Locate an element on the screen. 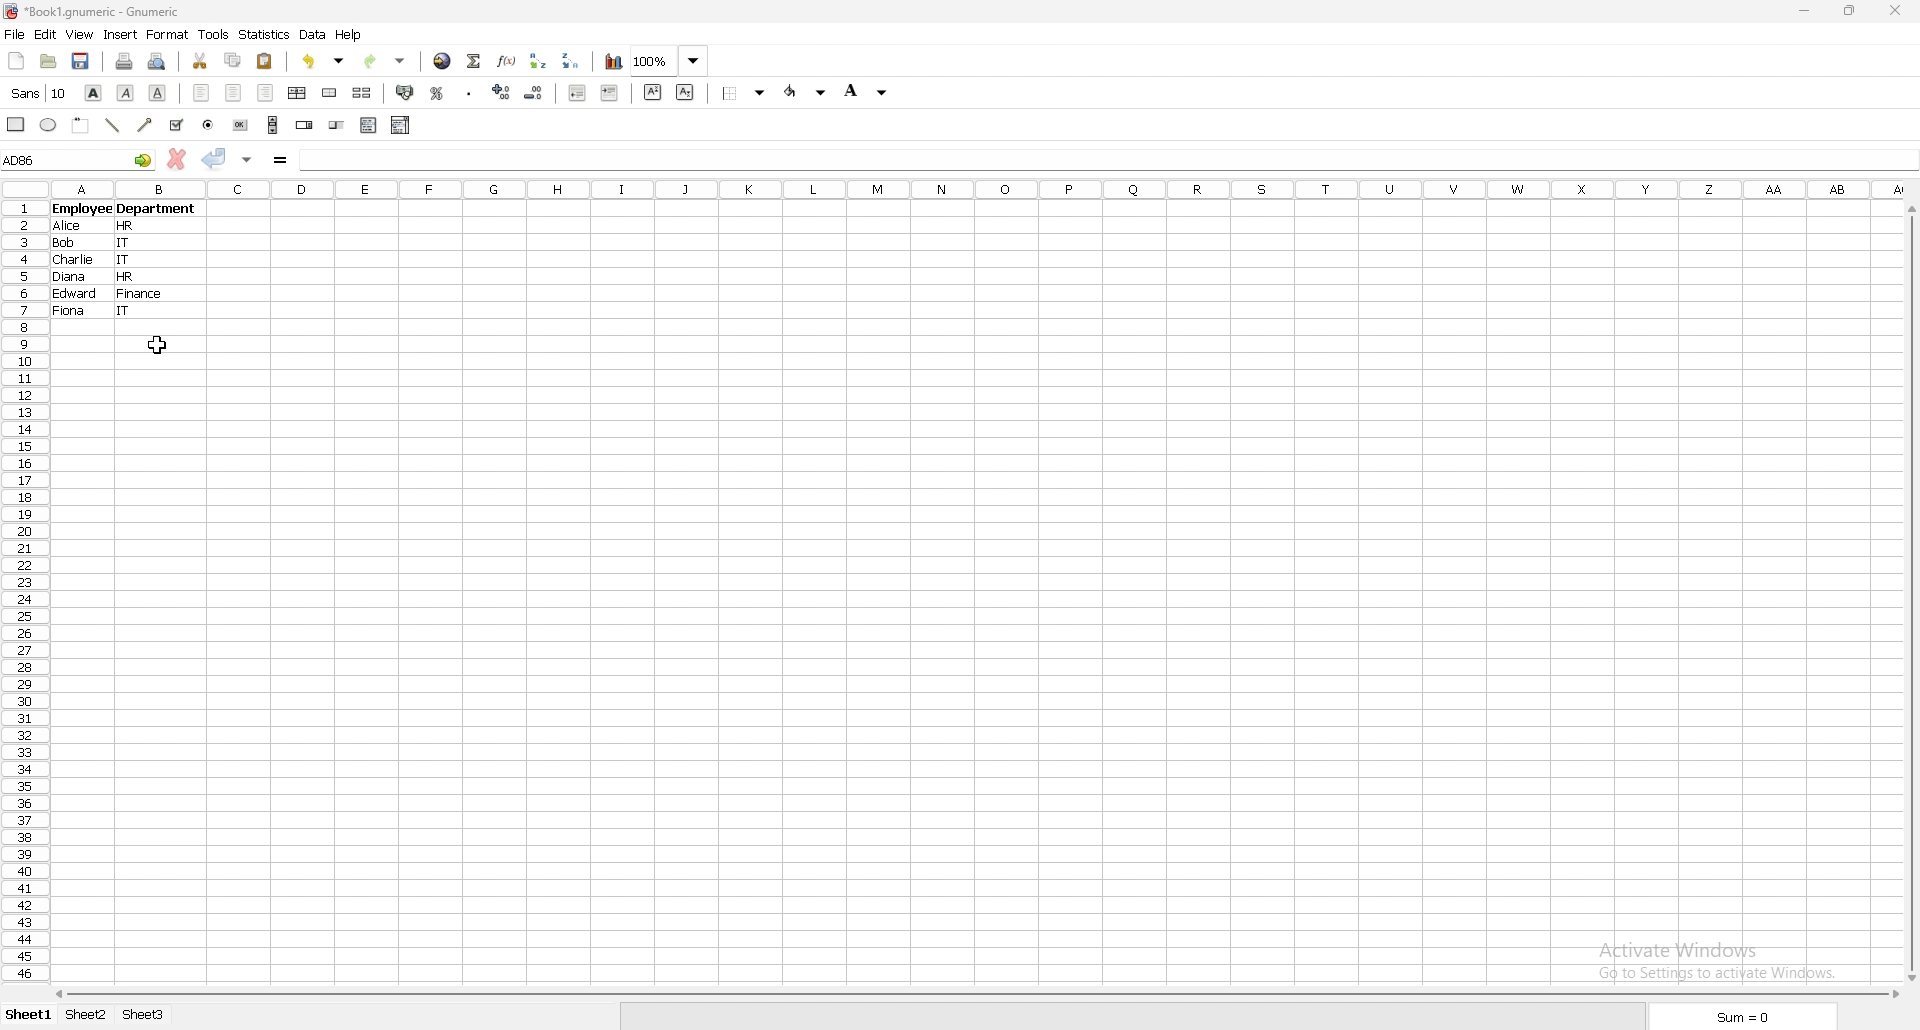 The width and height of the screenshot is (1920, 1030). cut is located at coordinates (200, 60).